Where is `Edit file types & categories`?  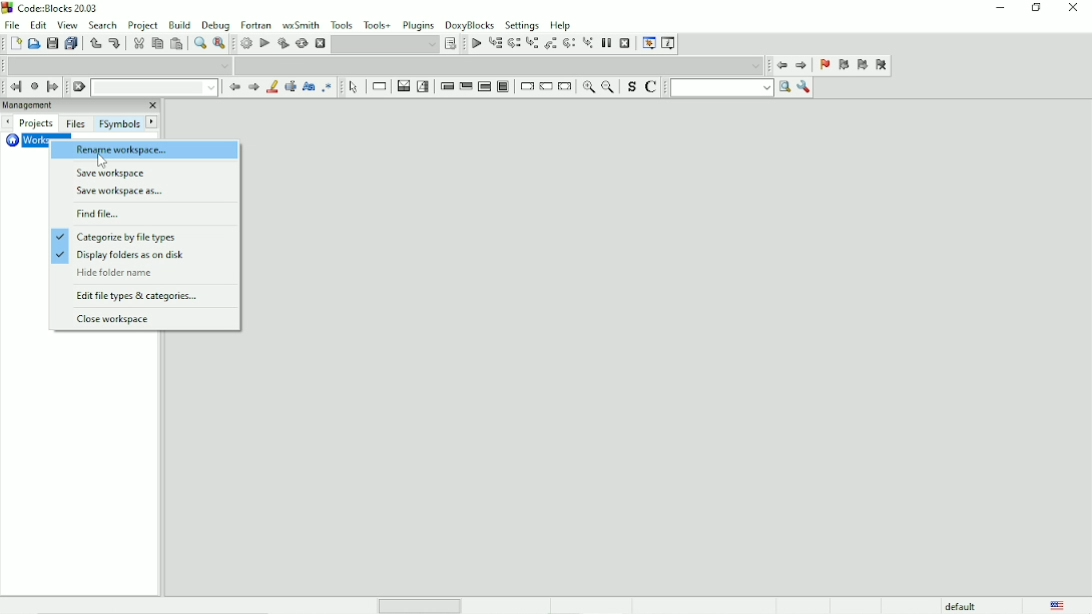
Edit file types & categories is located at coordinates (140, 296).